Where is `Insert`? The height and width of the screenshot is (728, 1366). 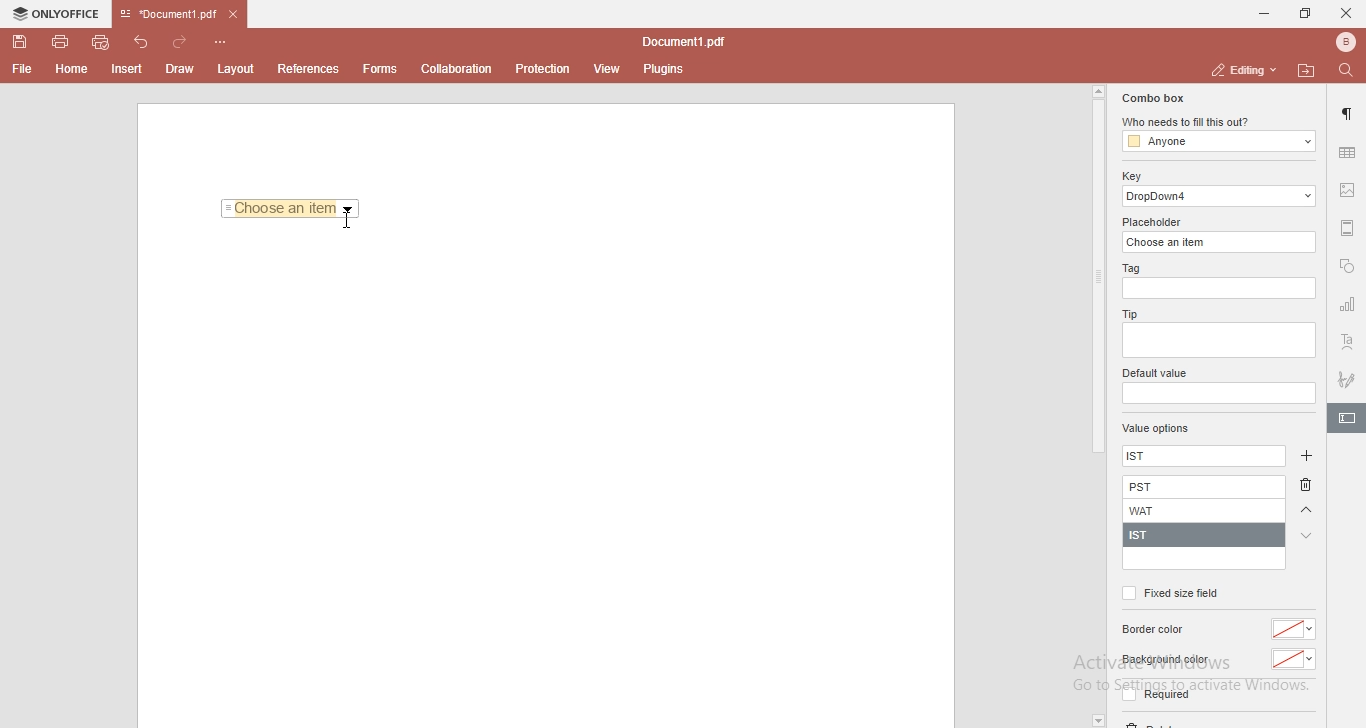
Insert is located at coordinates (127, 70).